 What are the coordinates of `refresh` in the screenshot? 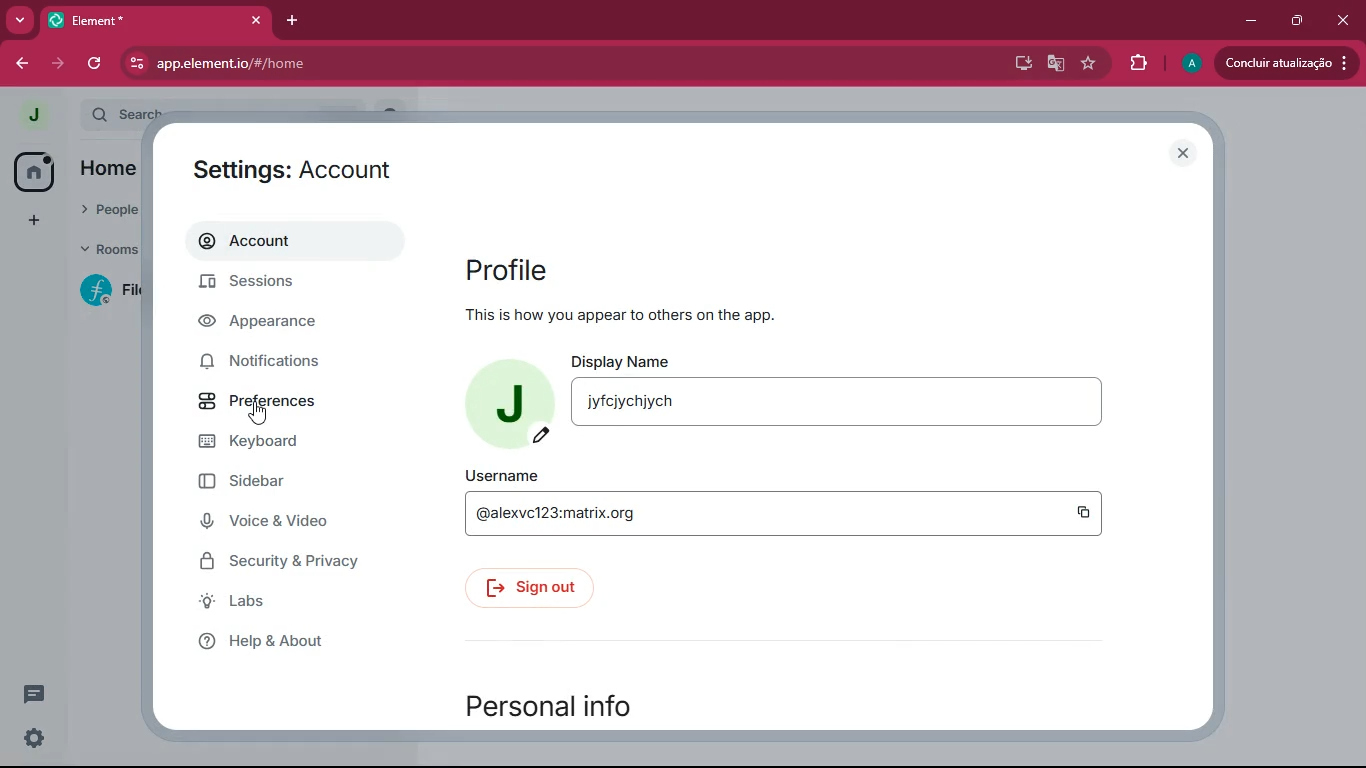 It's located at (95, 64).